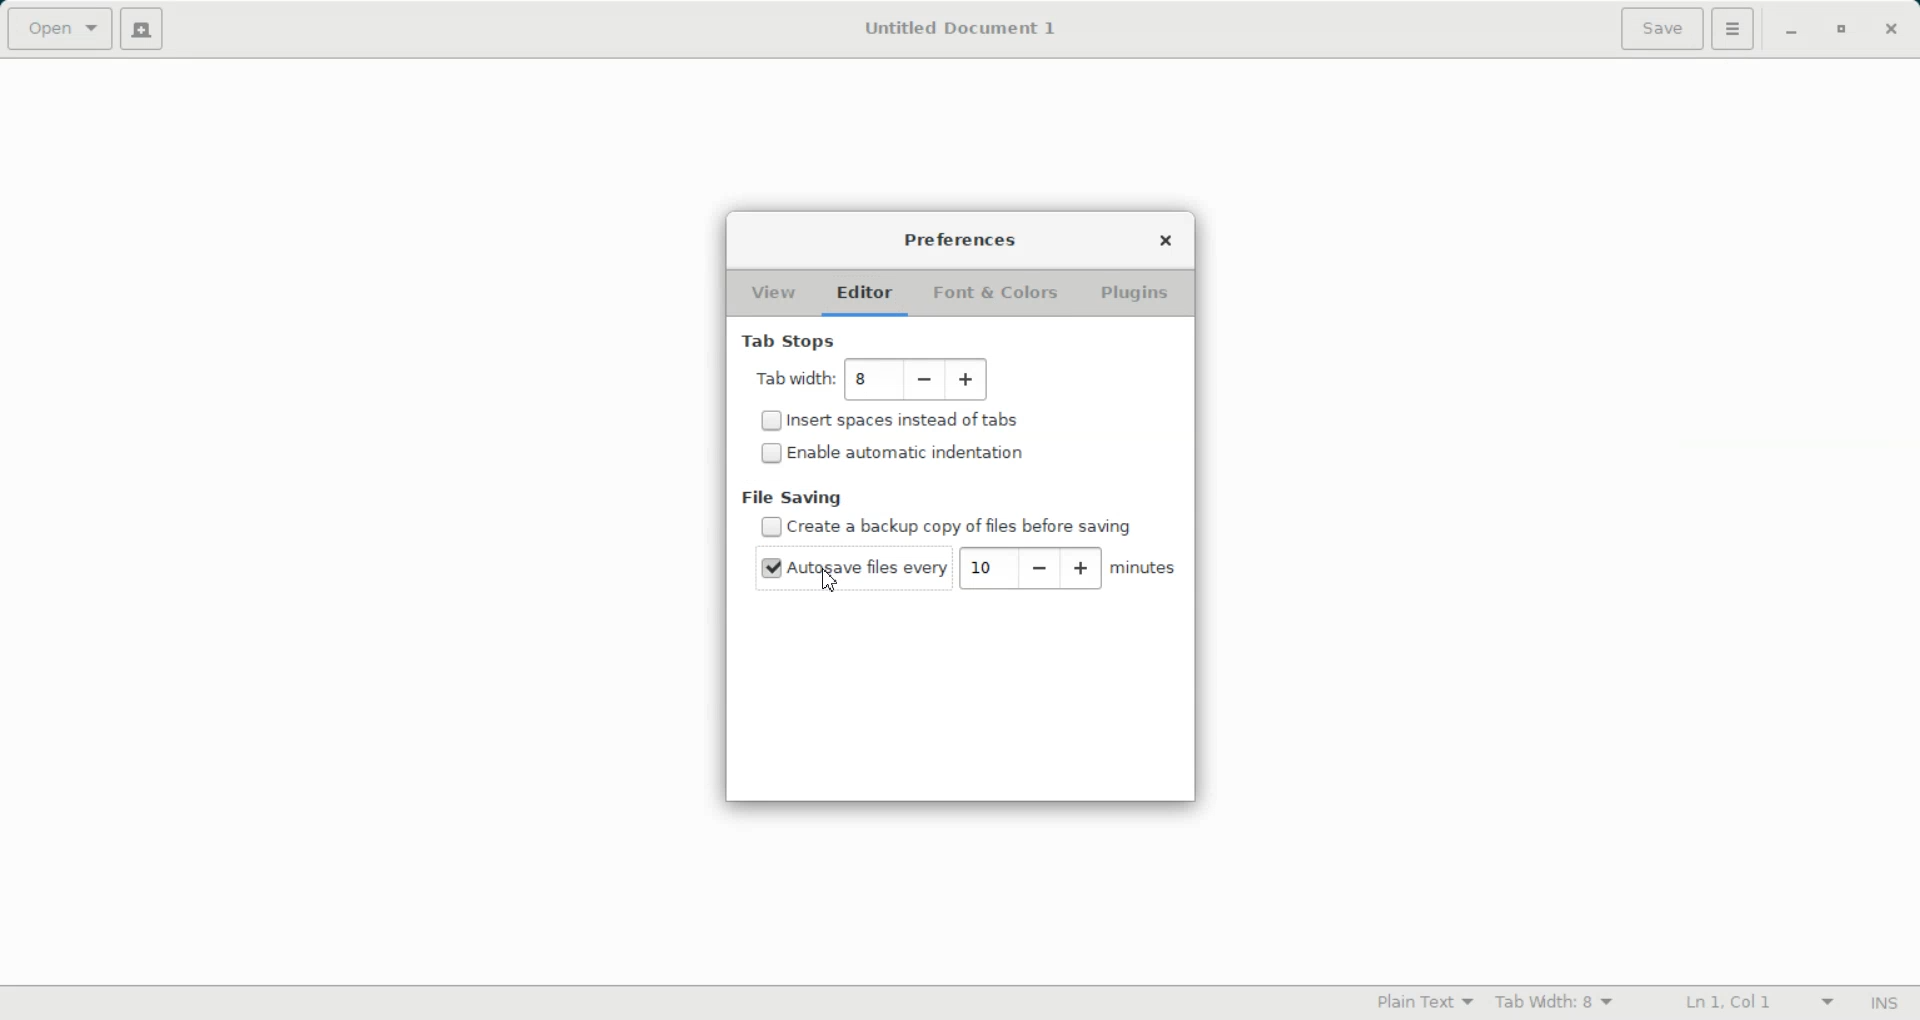  I want to click on Increase, so click(1081, 568).